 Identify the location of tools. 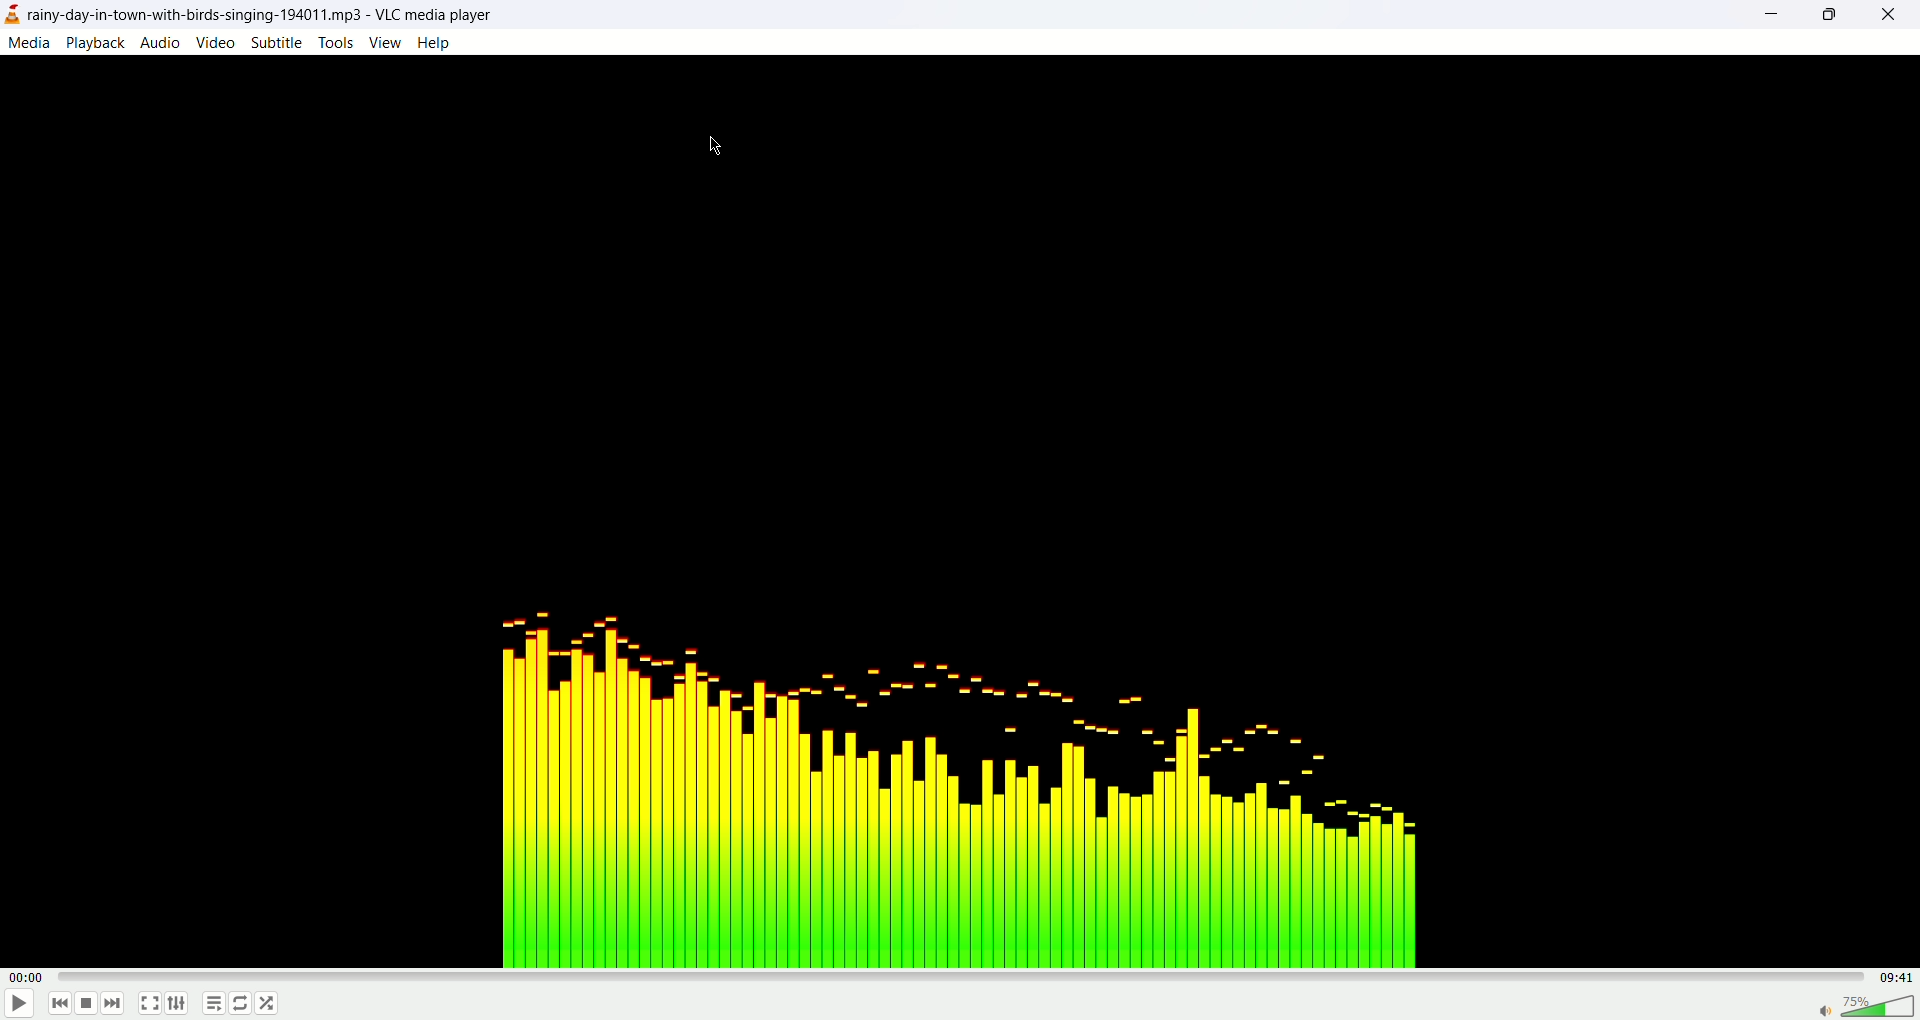
(337, 42).